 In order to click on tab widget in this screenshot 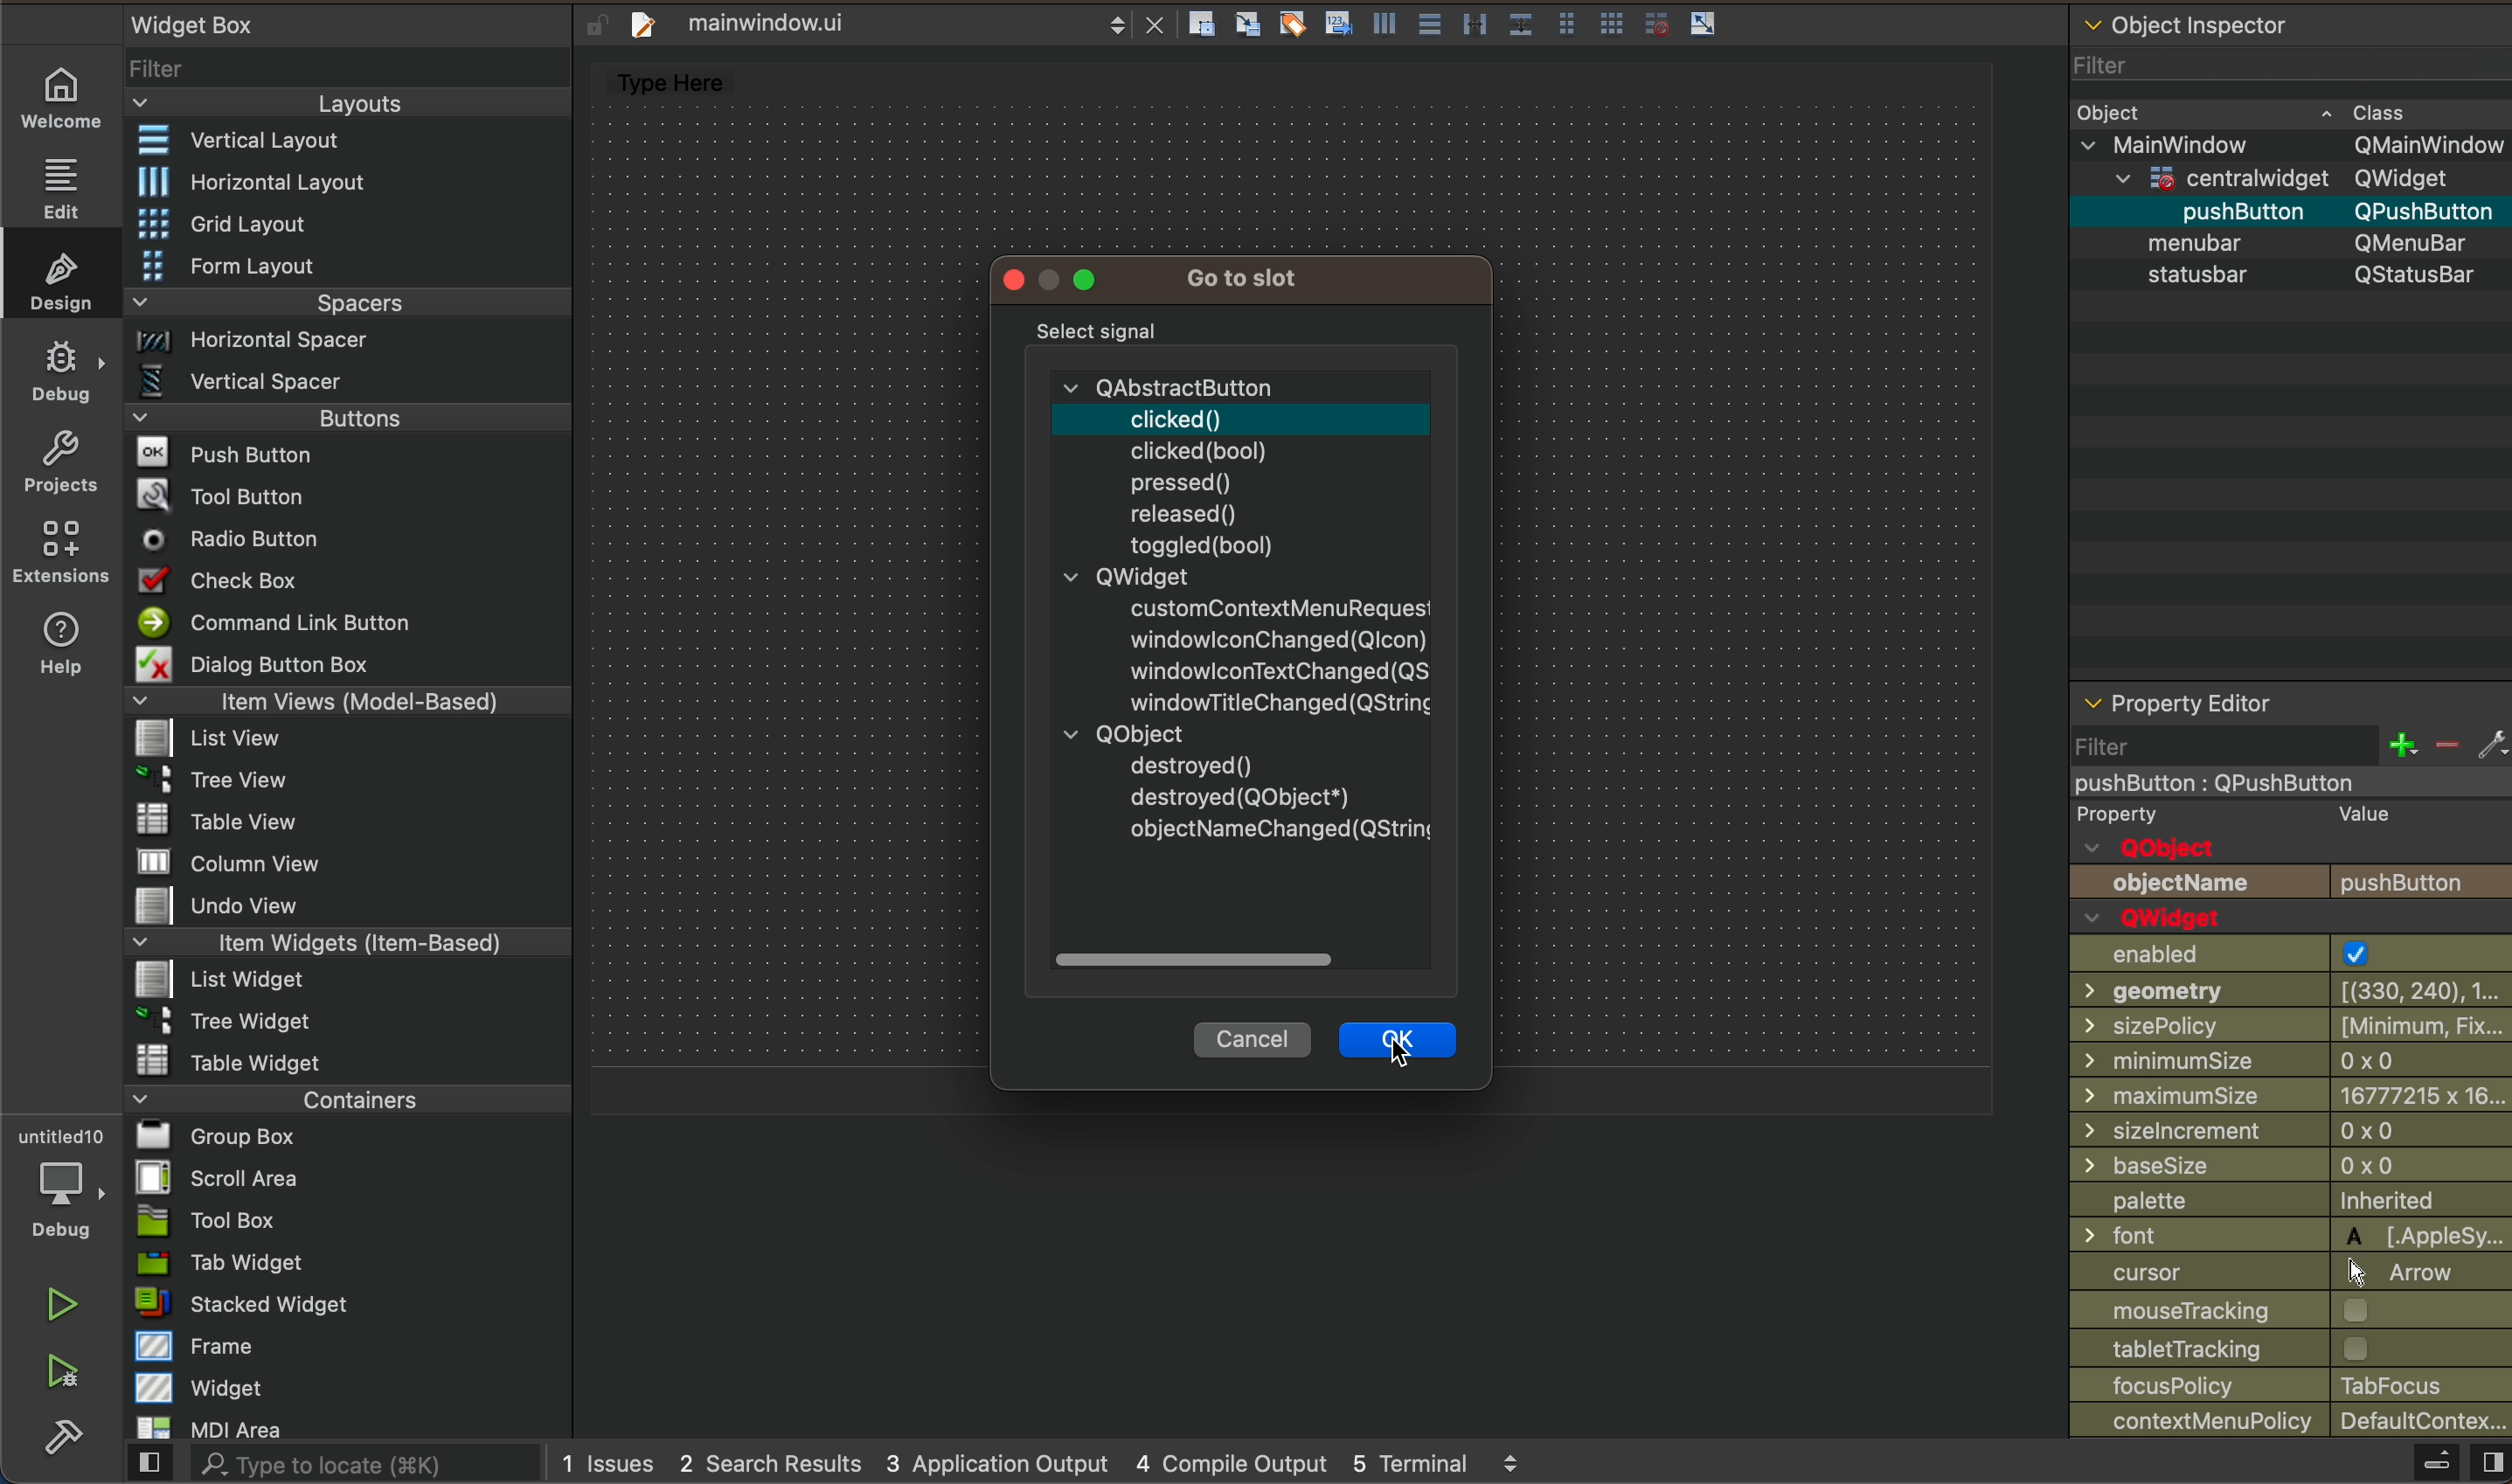, I will do `click(343, 1267)`.